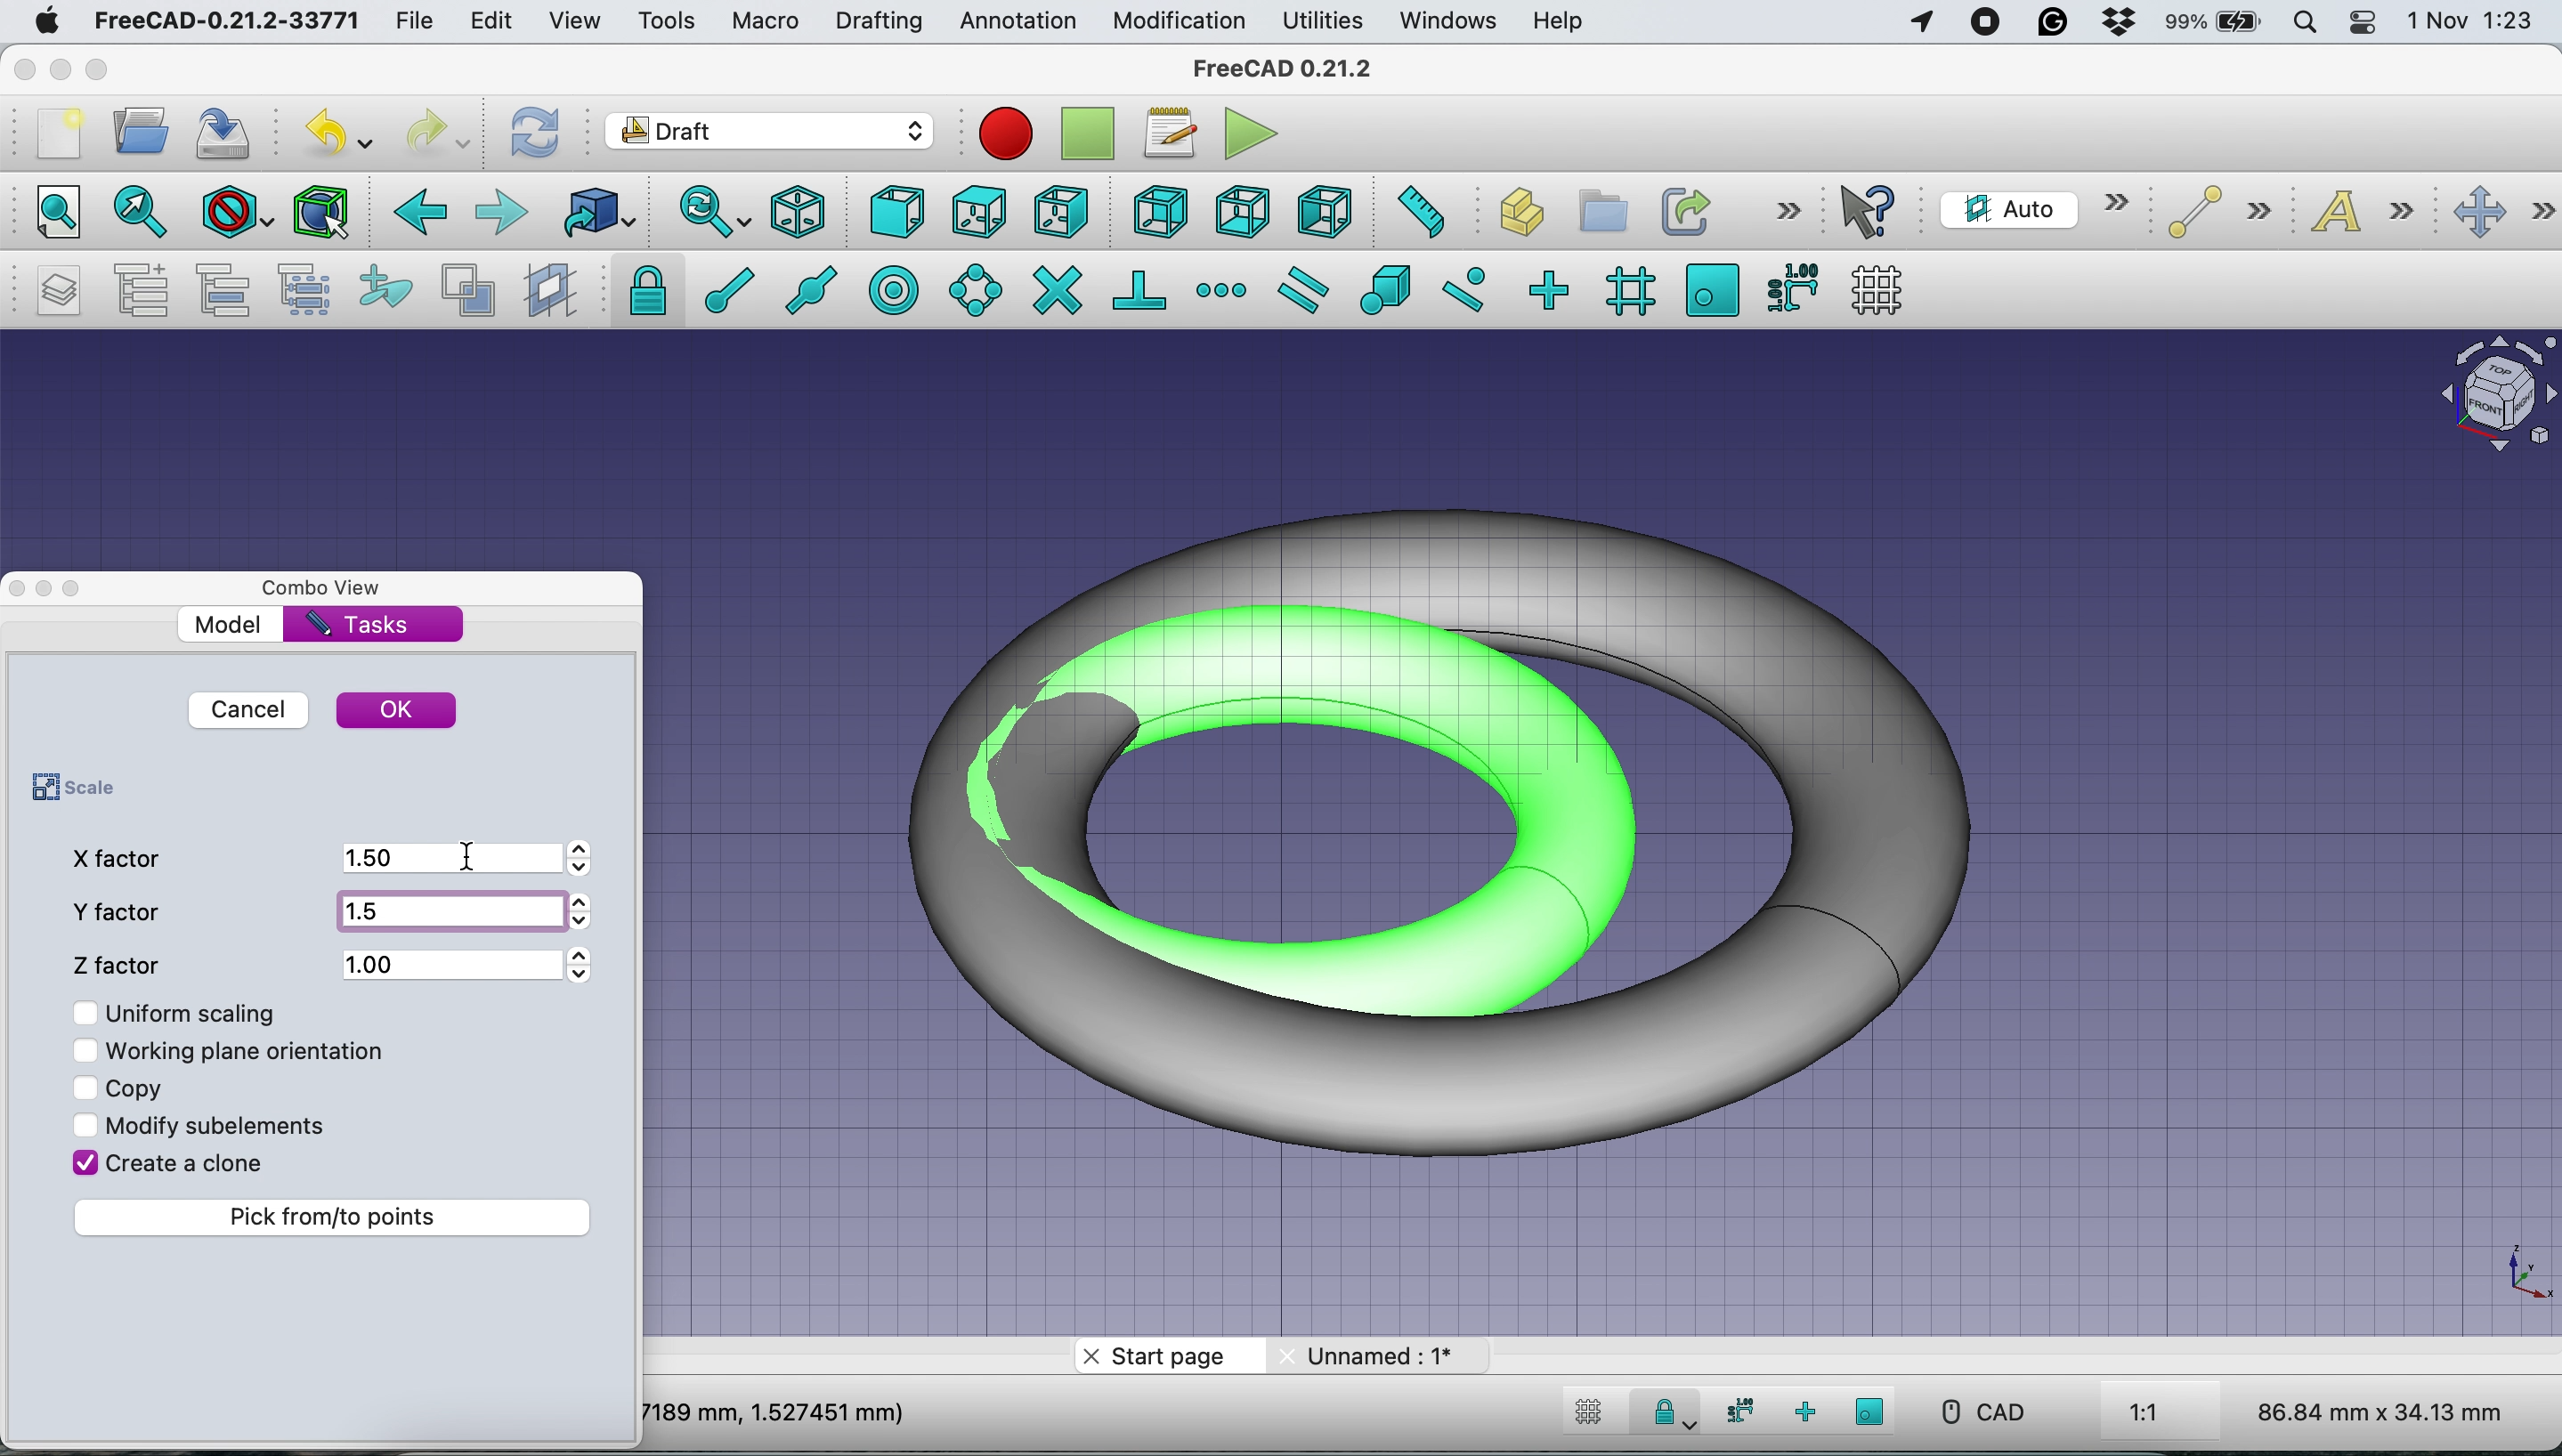  I want to click on CAD, so click(1973, 1412).